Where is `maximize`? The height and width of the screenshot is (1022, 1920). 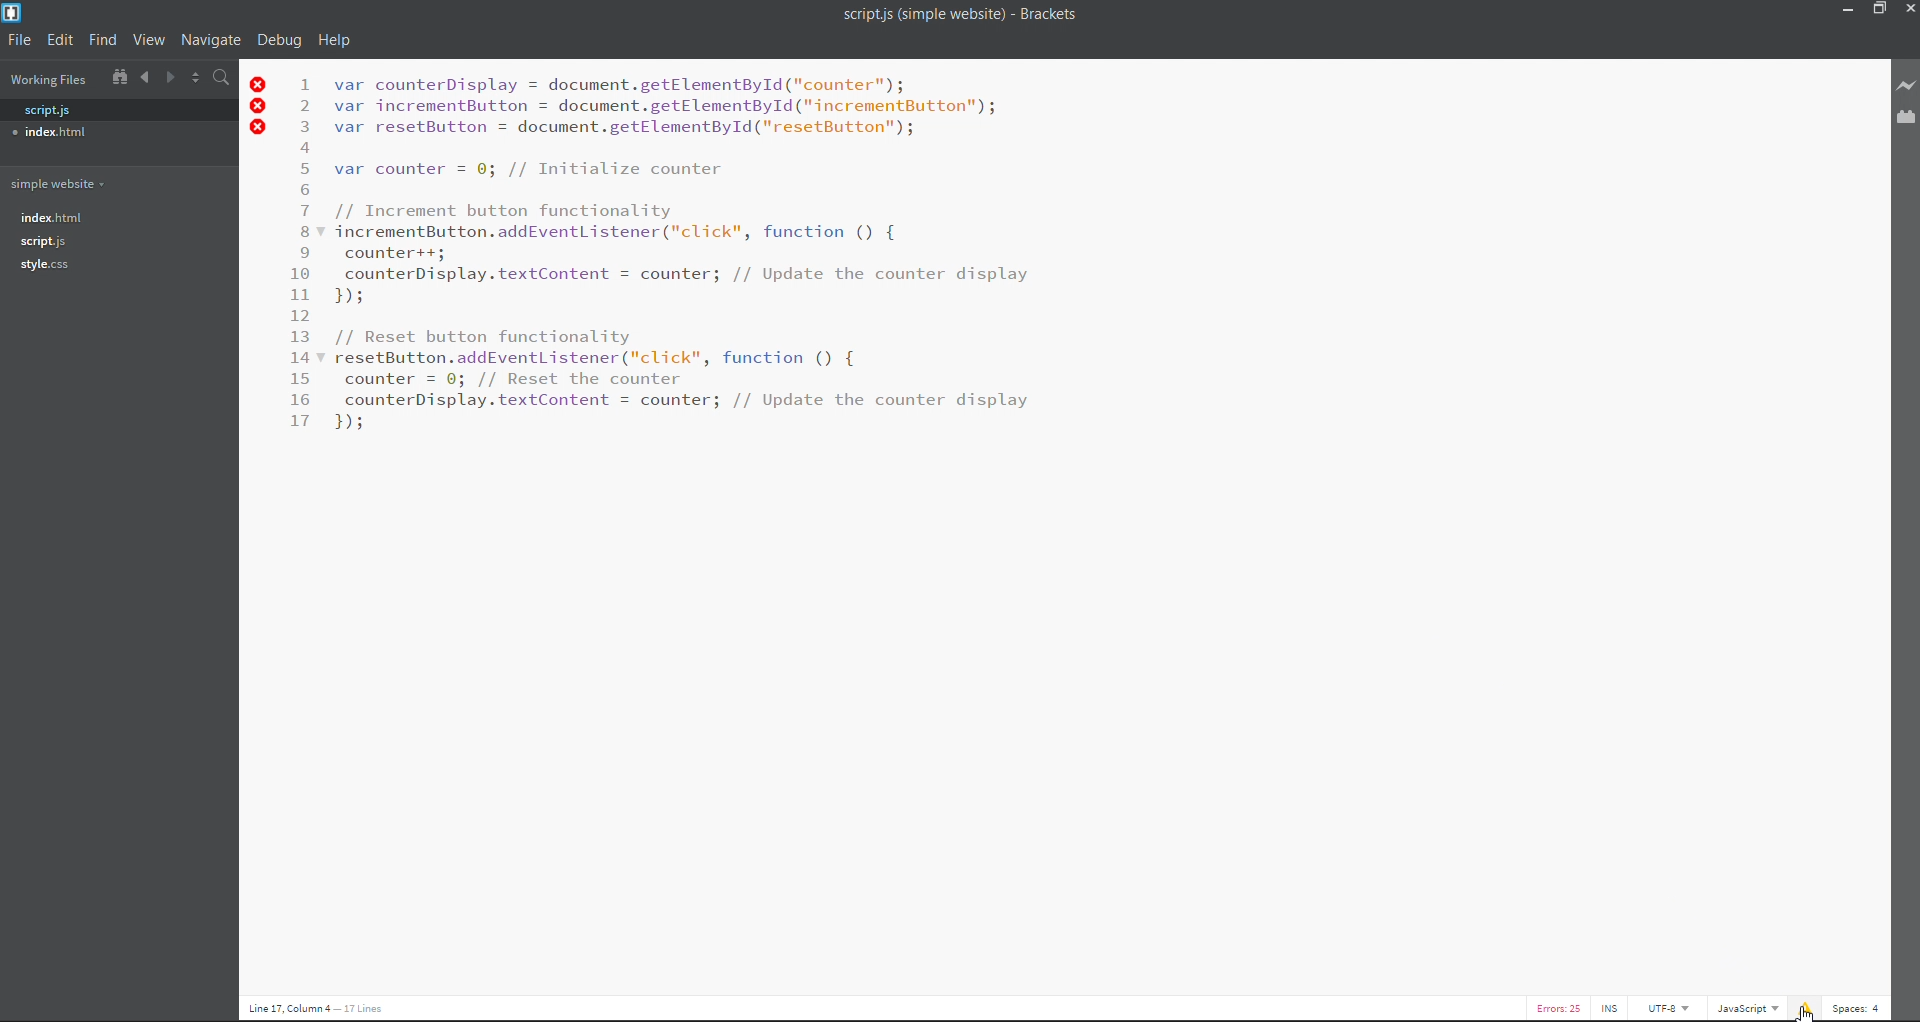
maximize is located at coordinates (1876, 12).